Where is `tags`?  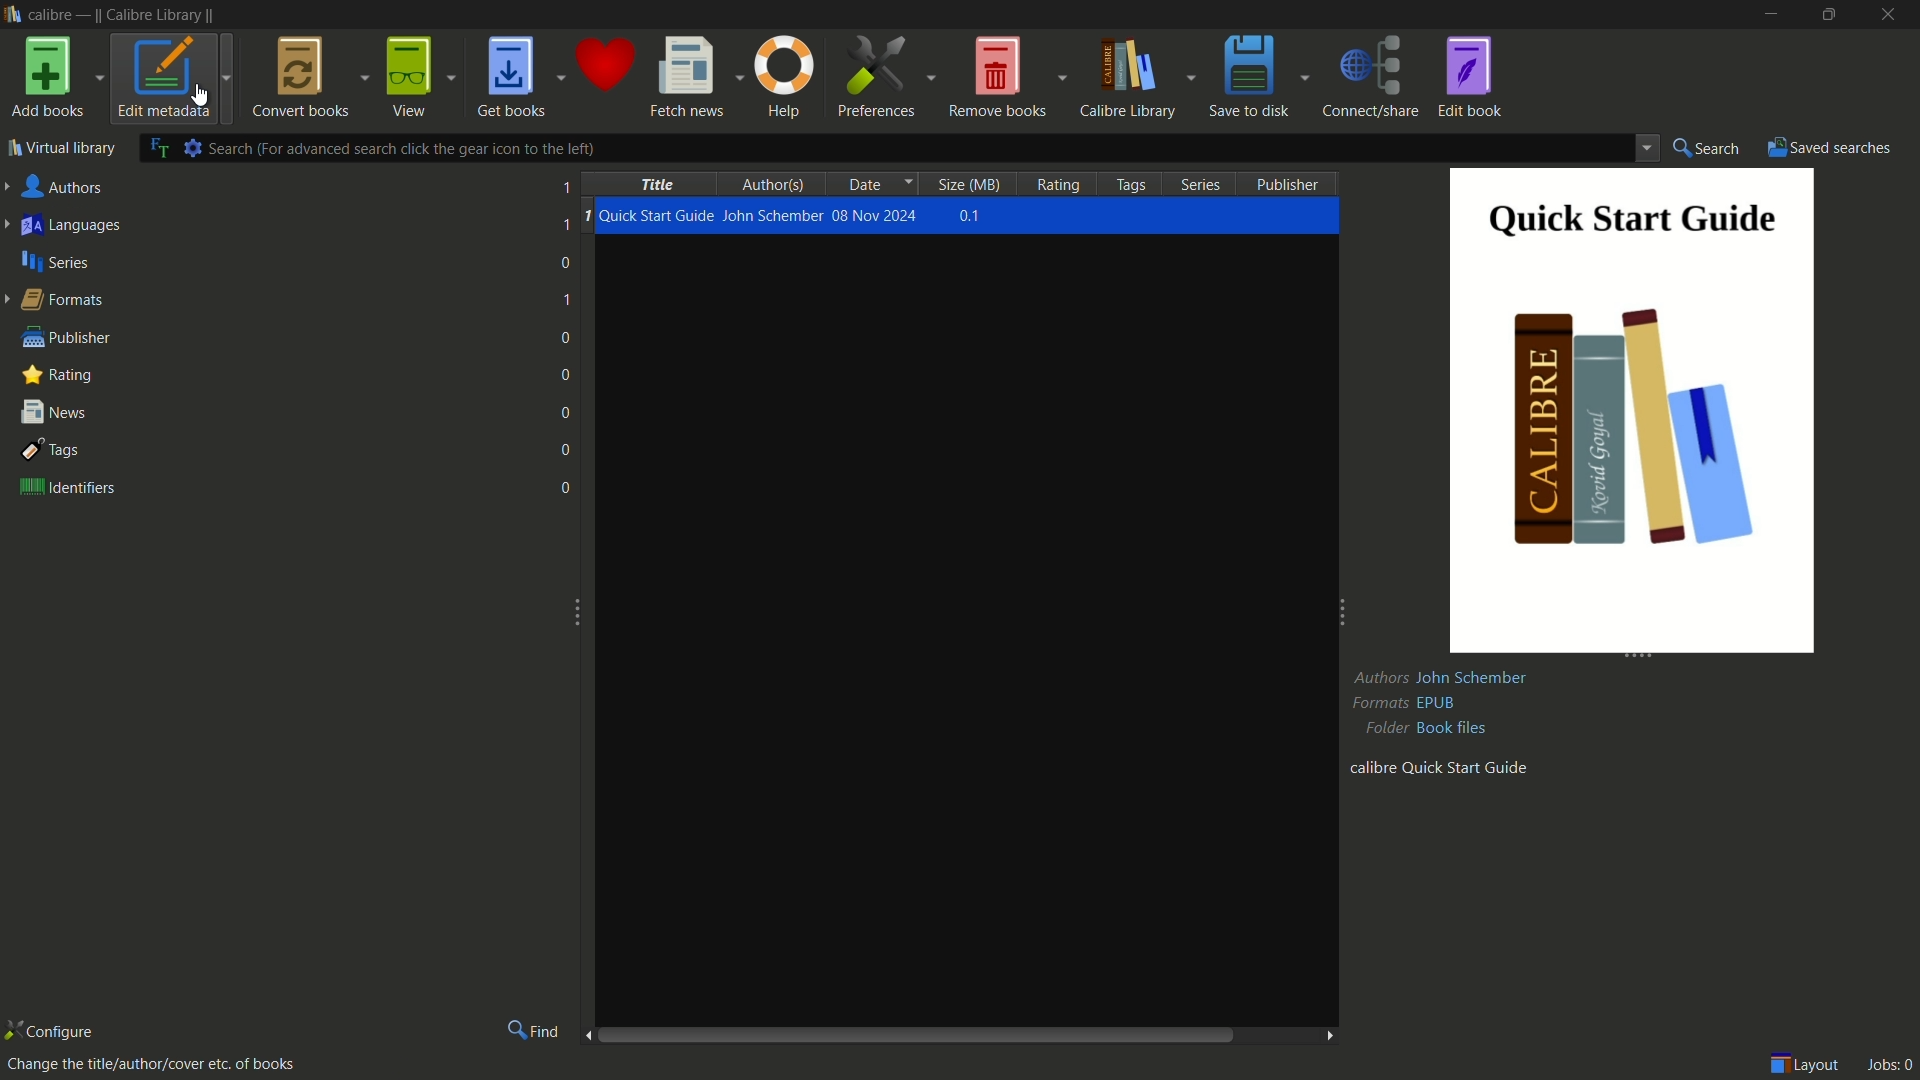
tags is located at coordinates (1130, 184).